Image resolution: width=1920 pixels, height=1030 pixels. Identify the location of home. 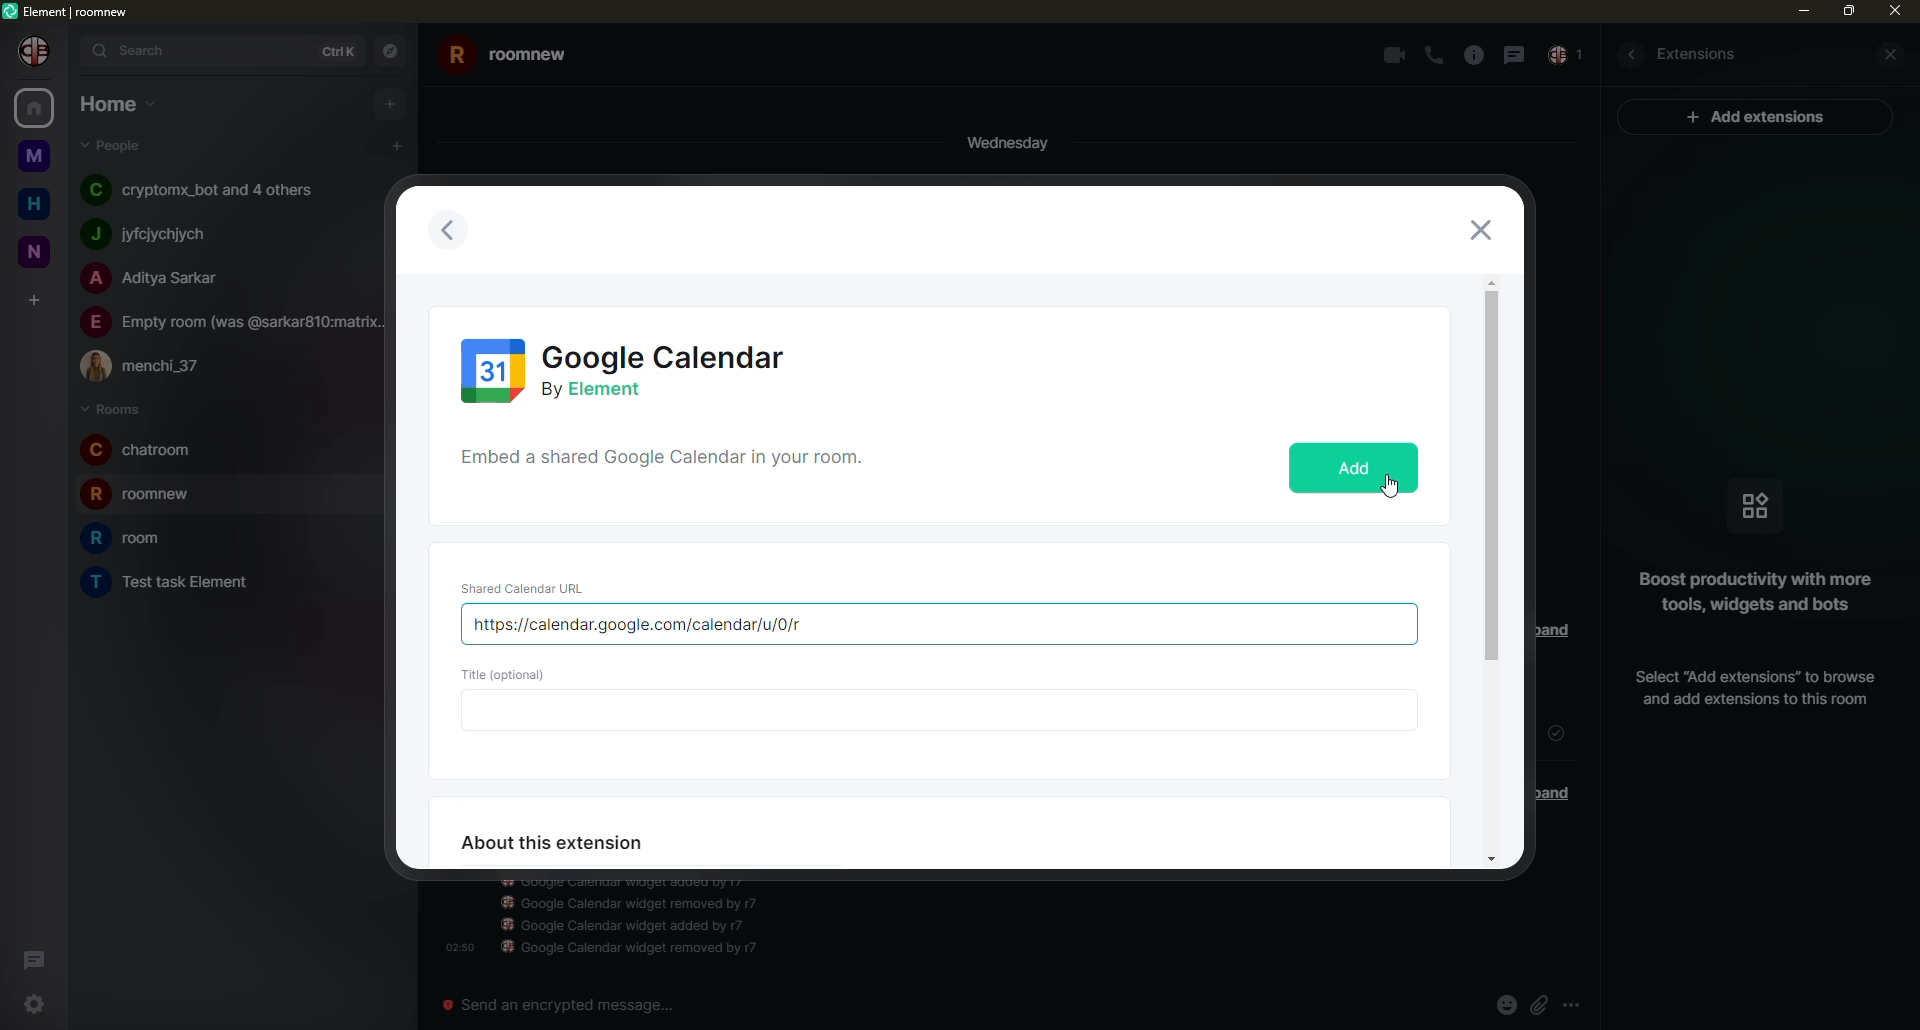
(115, 103).